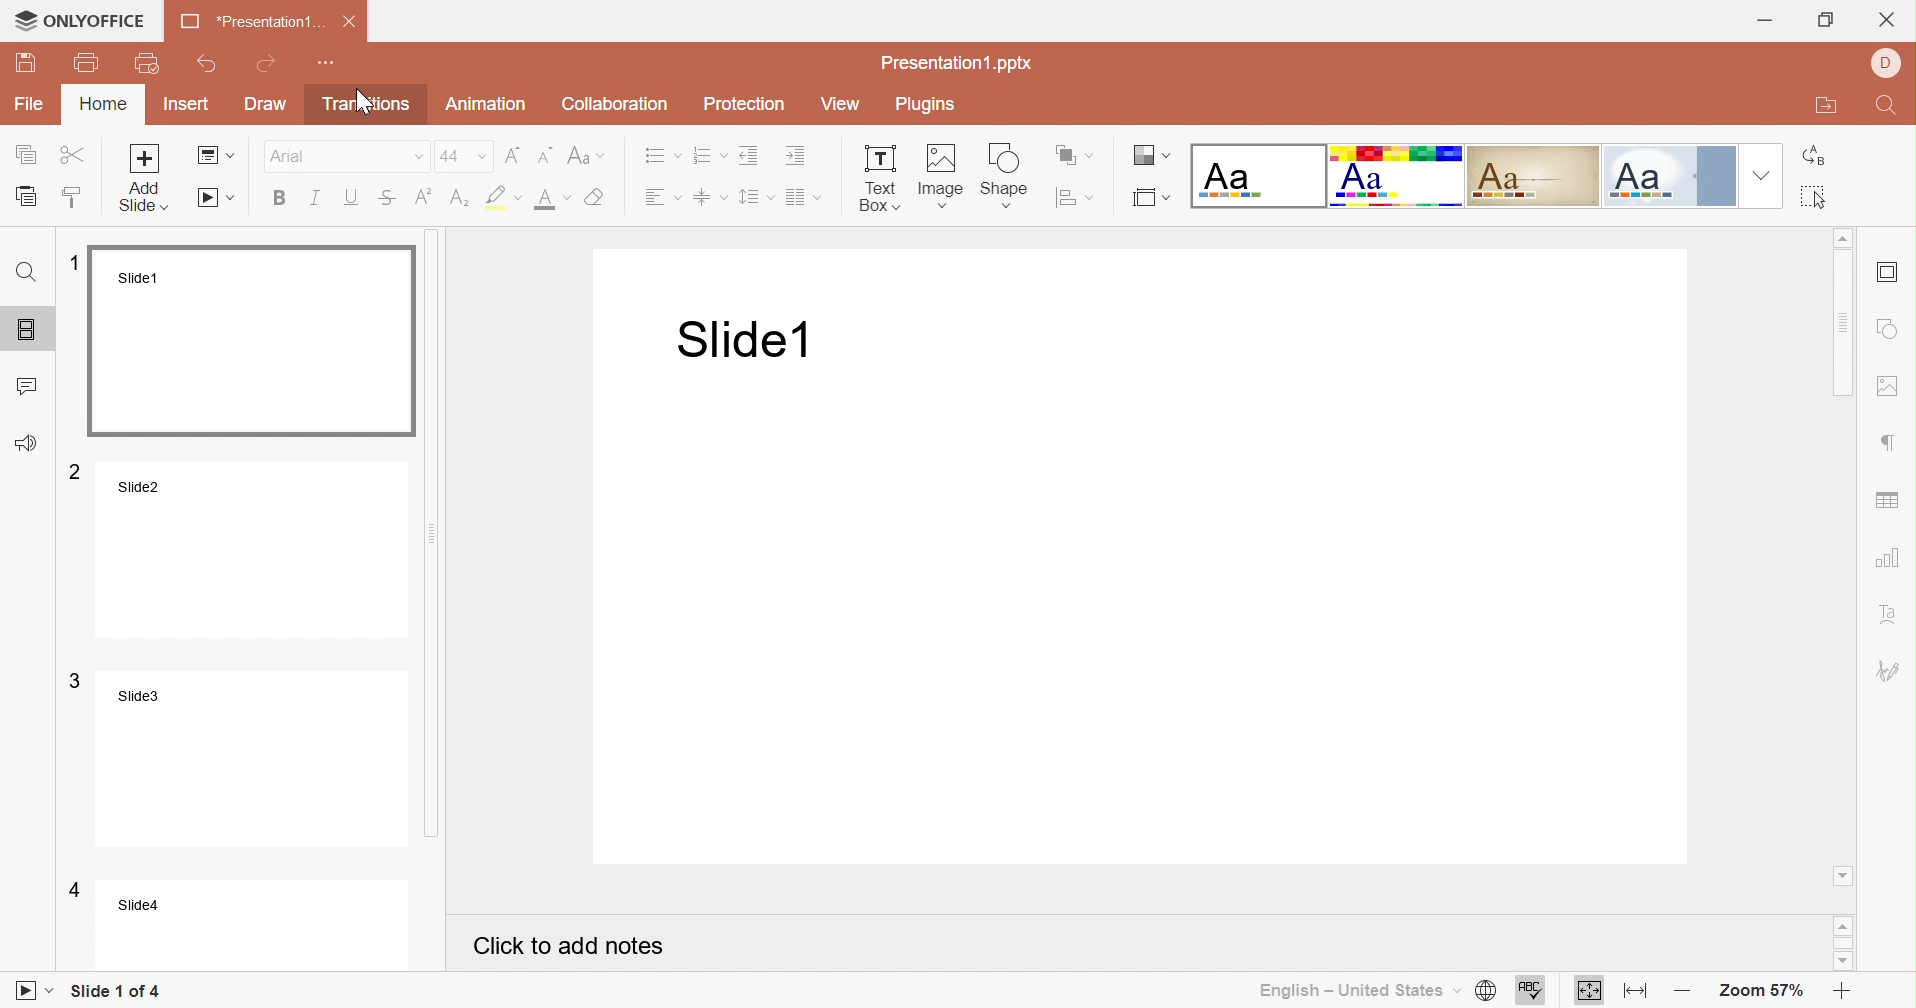 This screenshot has height=1008, width=1916. Describe the element at coordinates (24, 65) in the screenshot. I see `Save` at that location.